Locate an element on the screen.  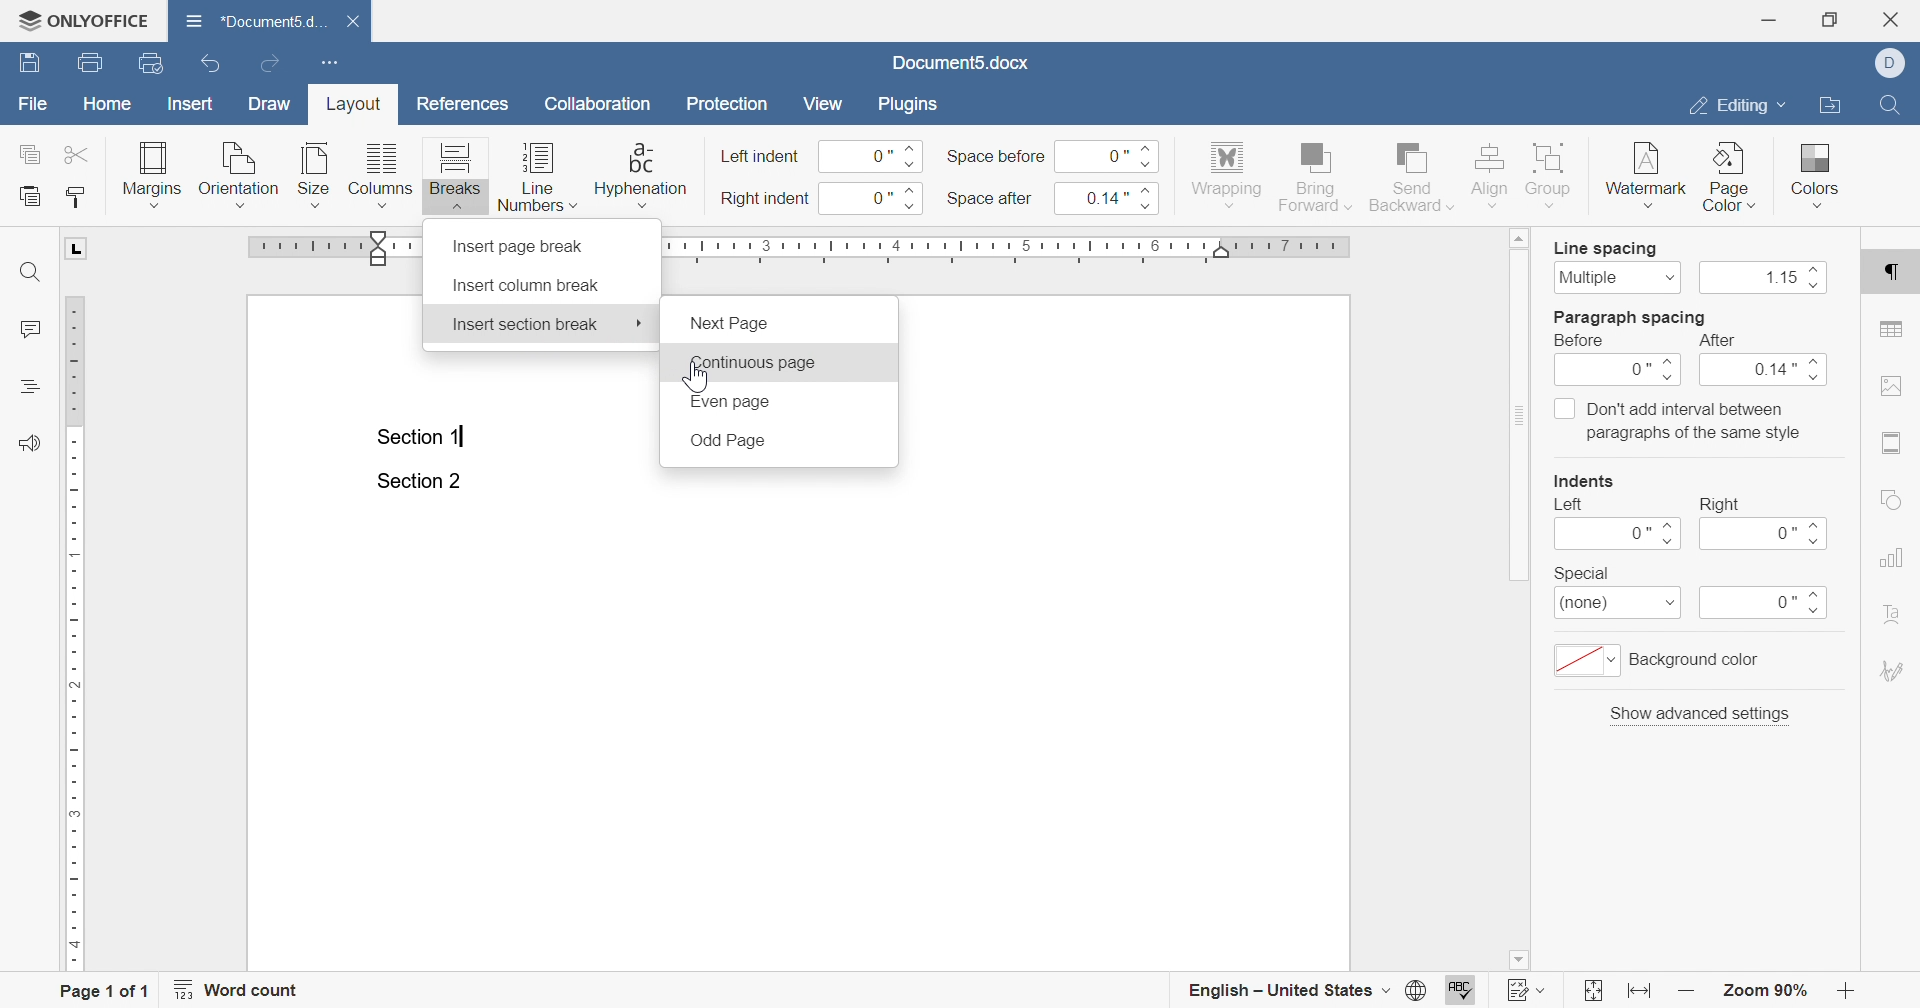
right is located at coordinates (1720, 504).